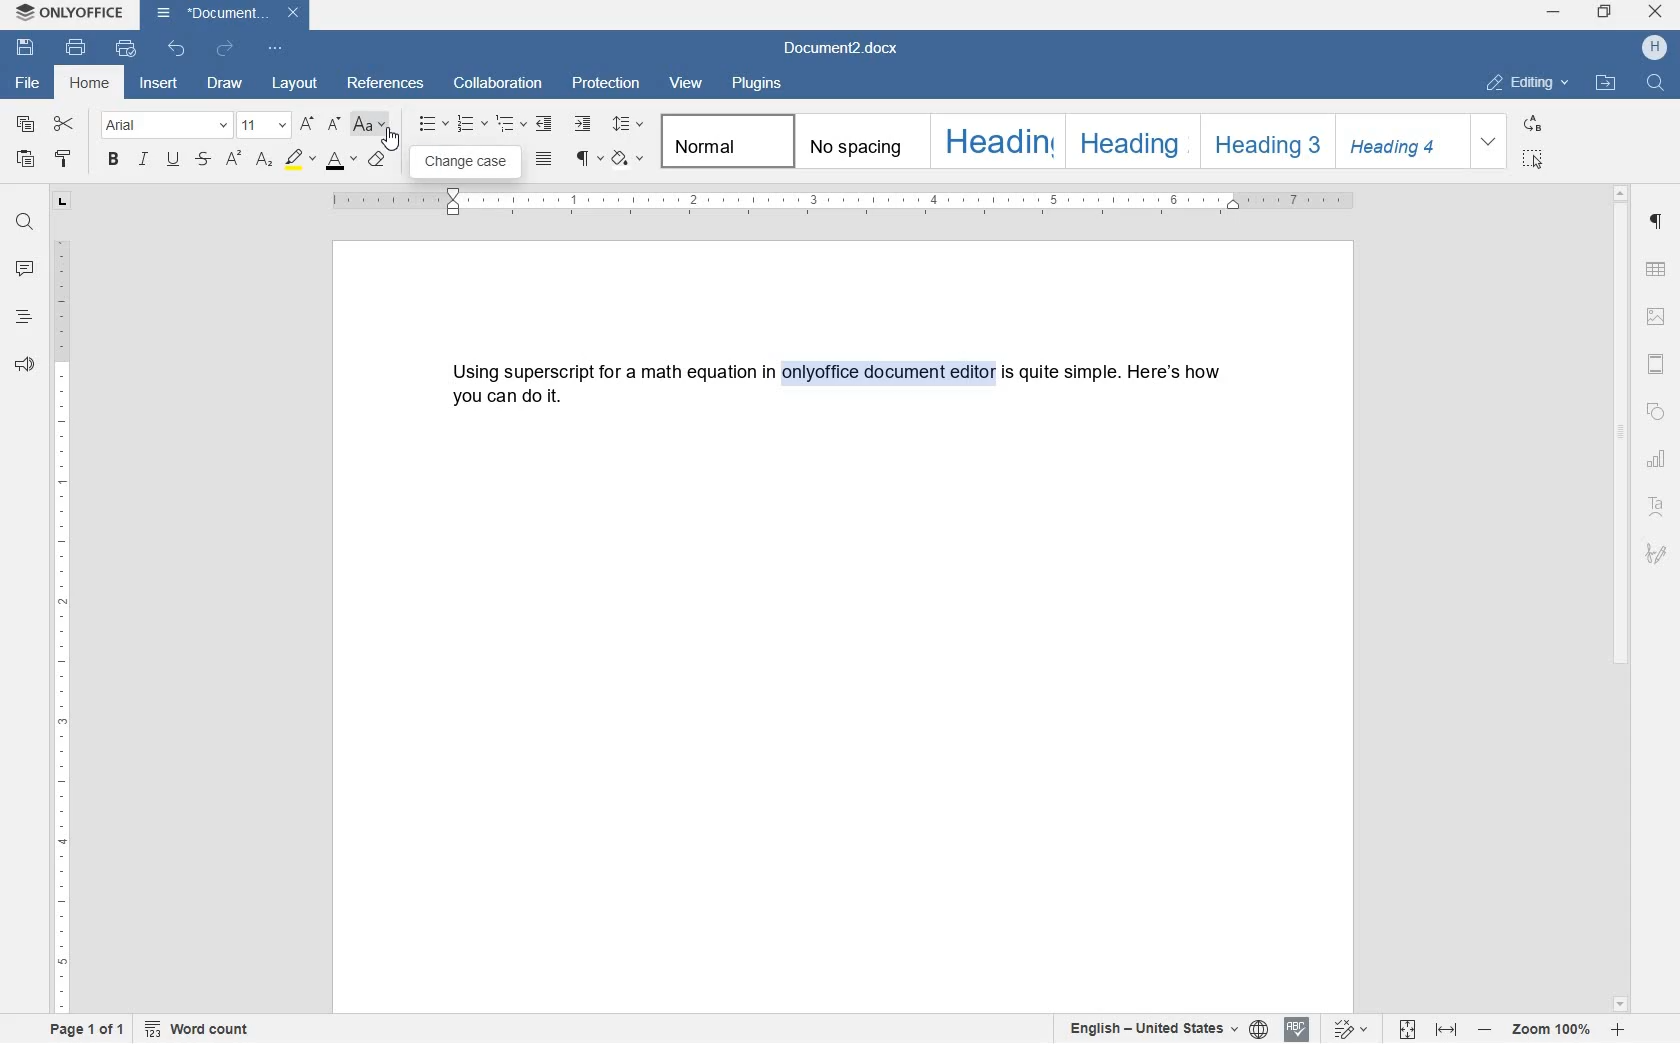 The width and height of the screenshot is (1680, 1044). I want to click on italic, so click(144, 162).